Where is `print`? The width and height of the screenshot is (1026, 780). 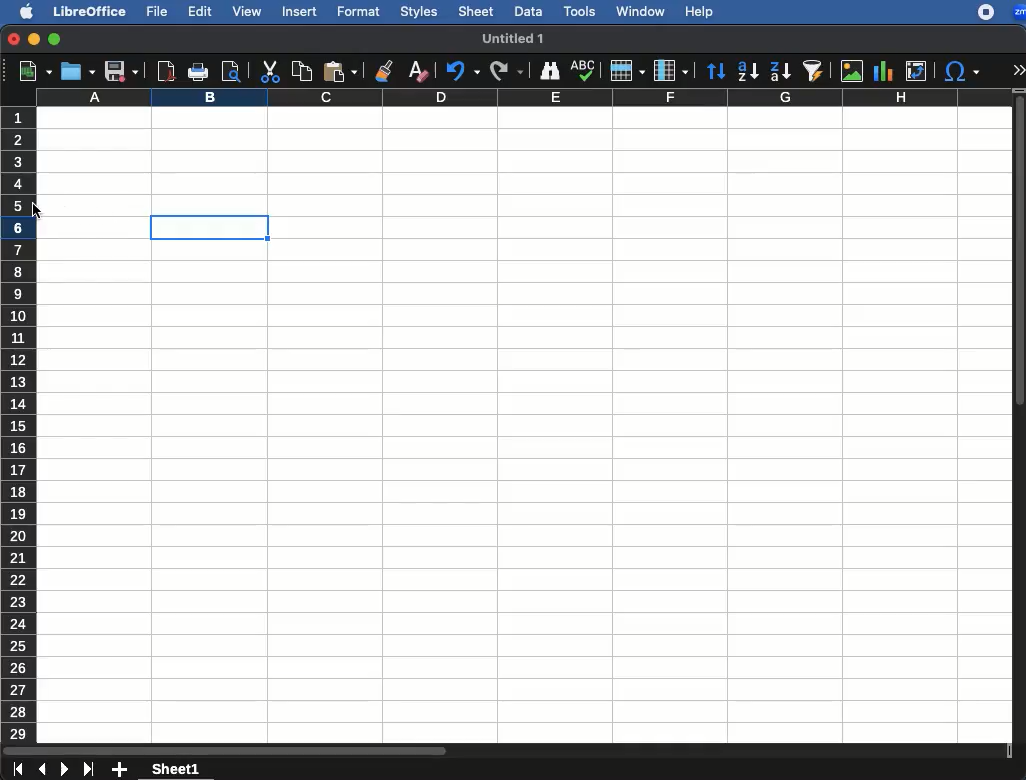 print is located at coordinates (199, 73).